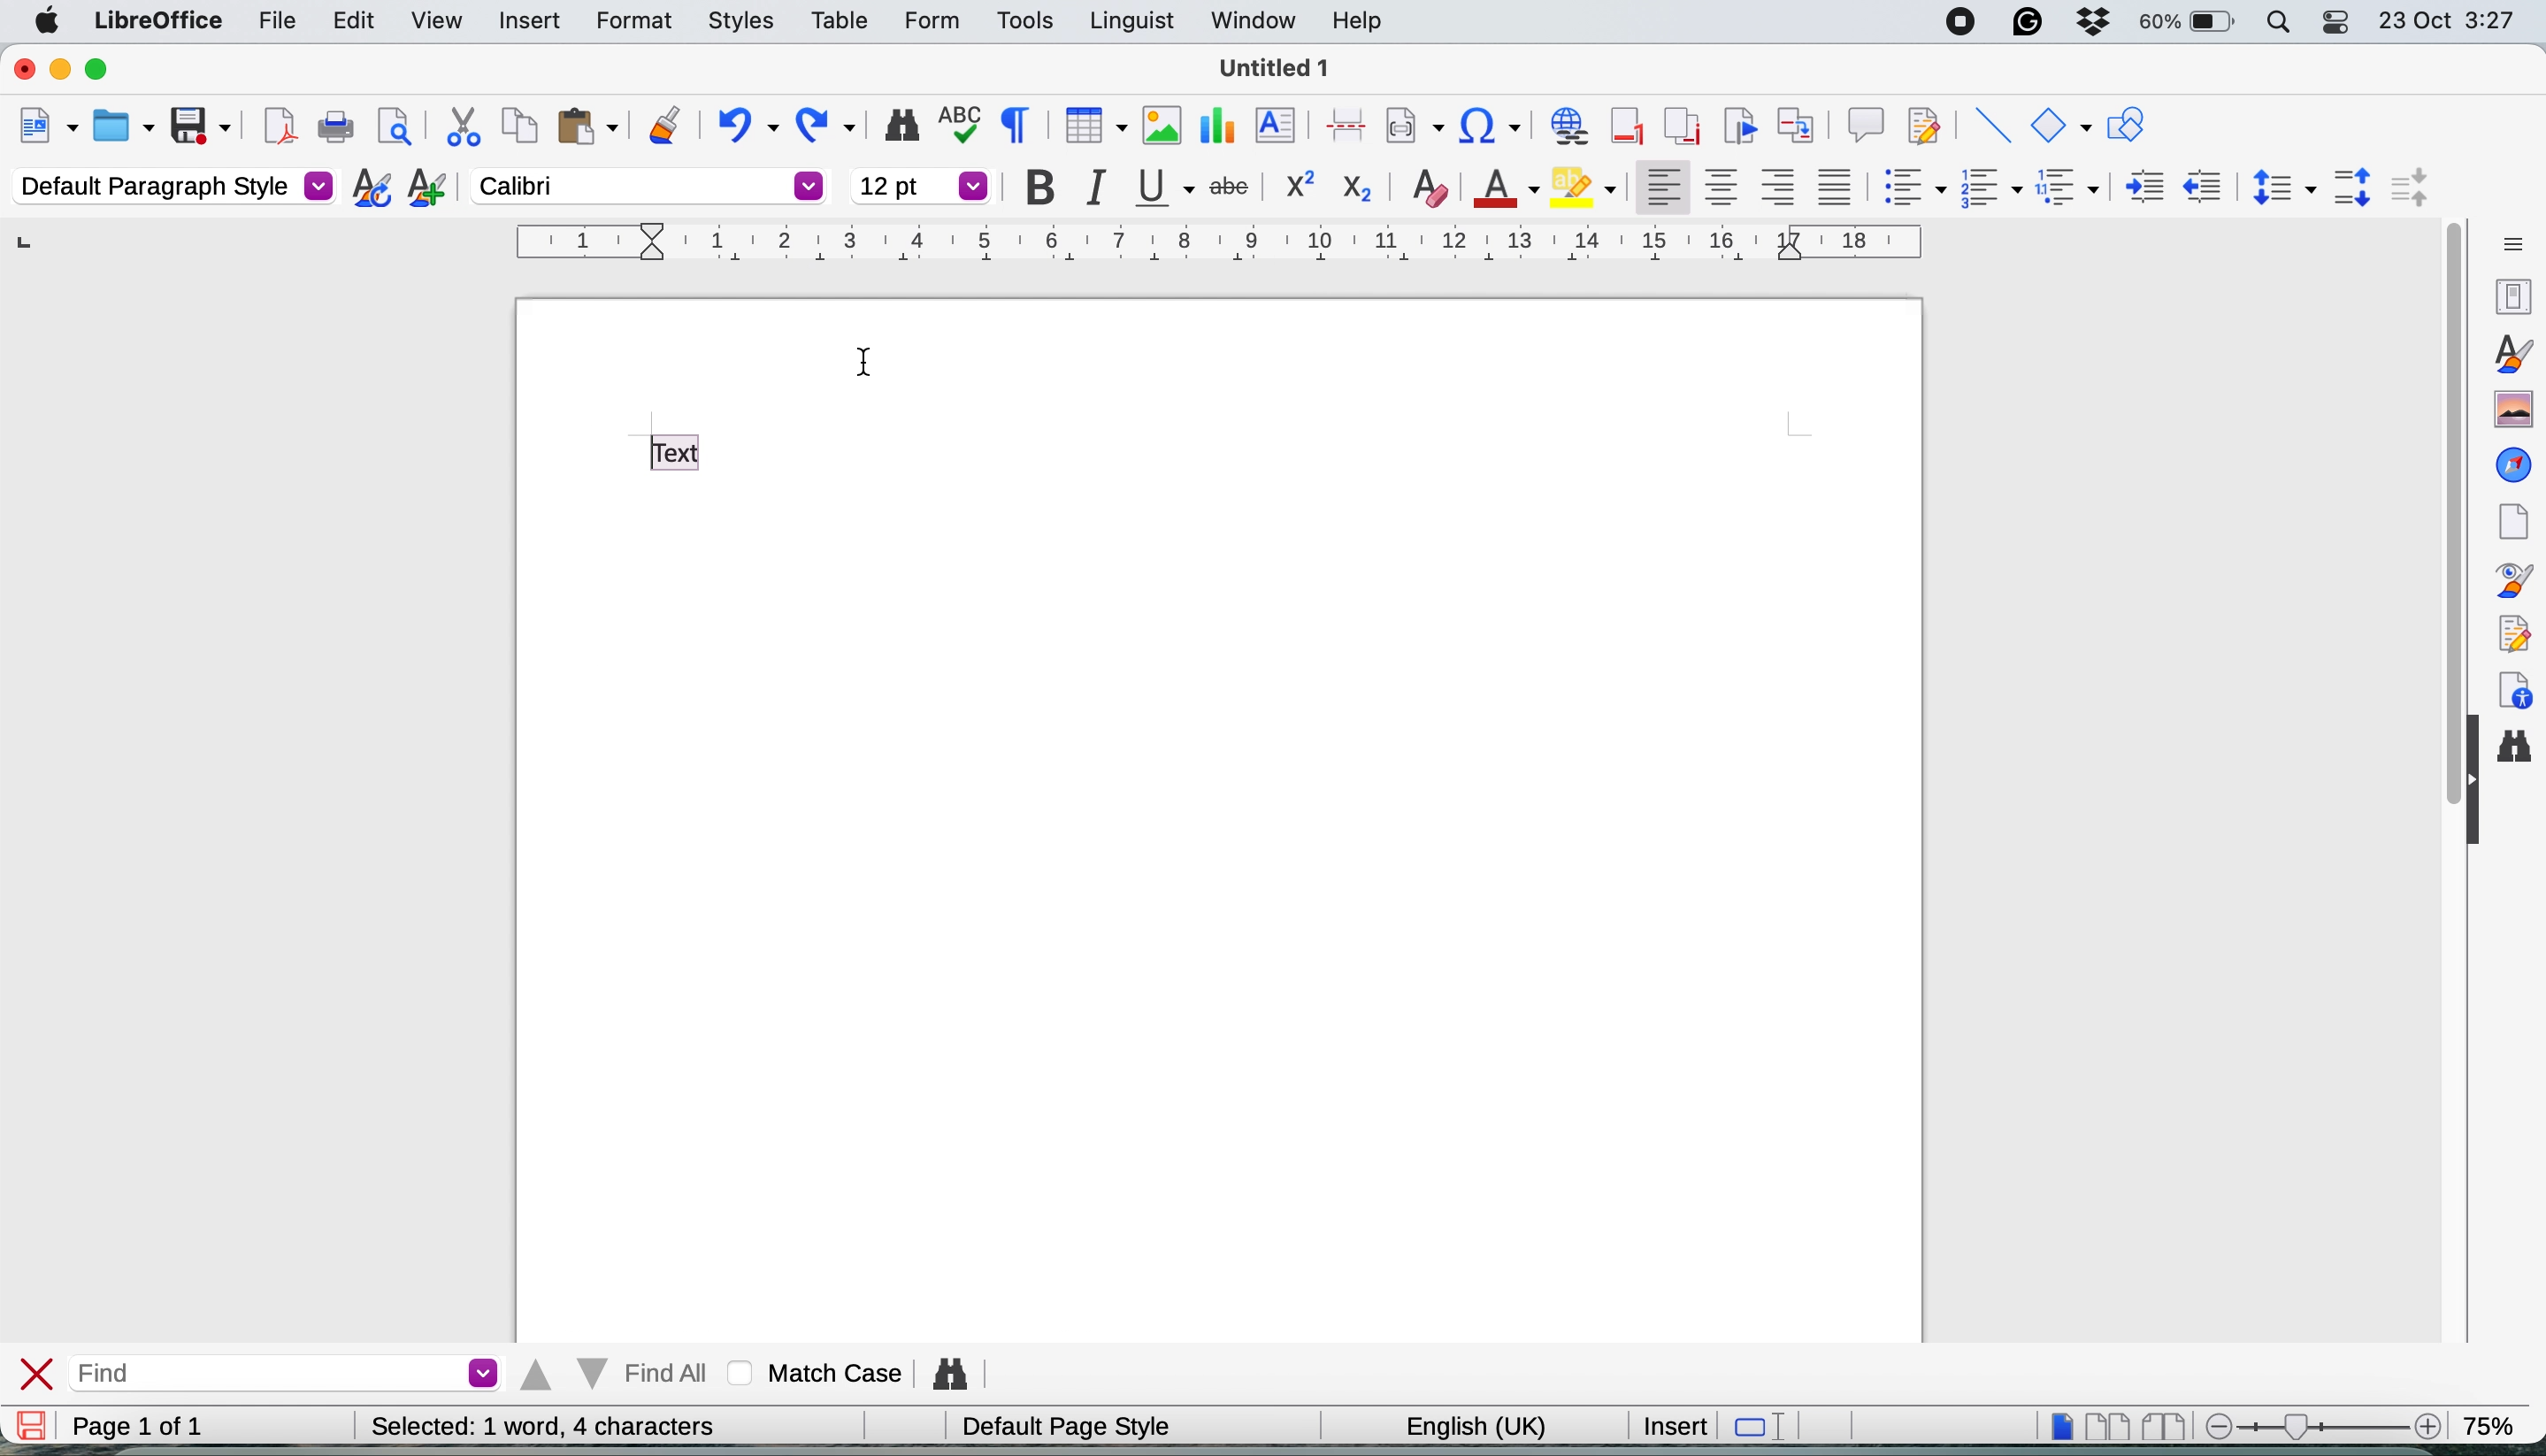 This screenshot has height=1456, width=2546. What do you see at coordinates (2052, 1425) in the screenshot?
I see `single page view` at bounding box center [2052, 1425].